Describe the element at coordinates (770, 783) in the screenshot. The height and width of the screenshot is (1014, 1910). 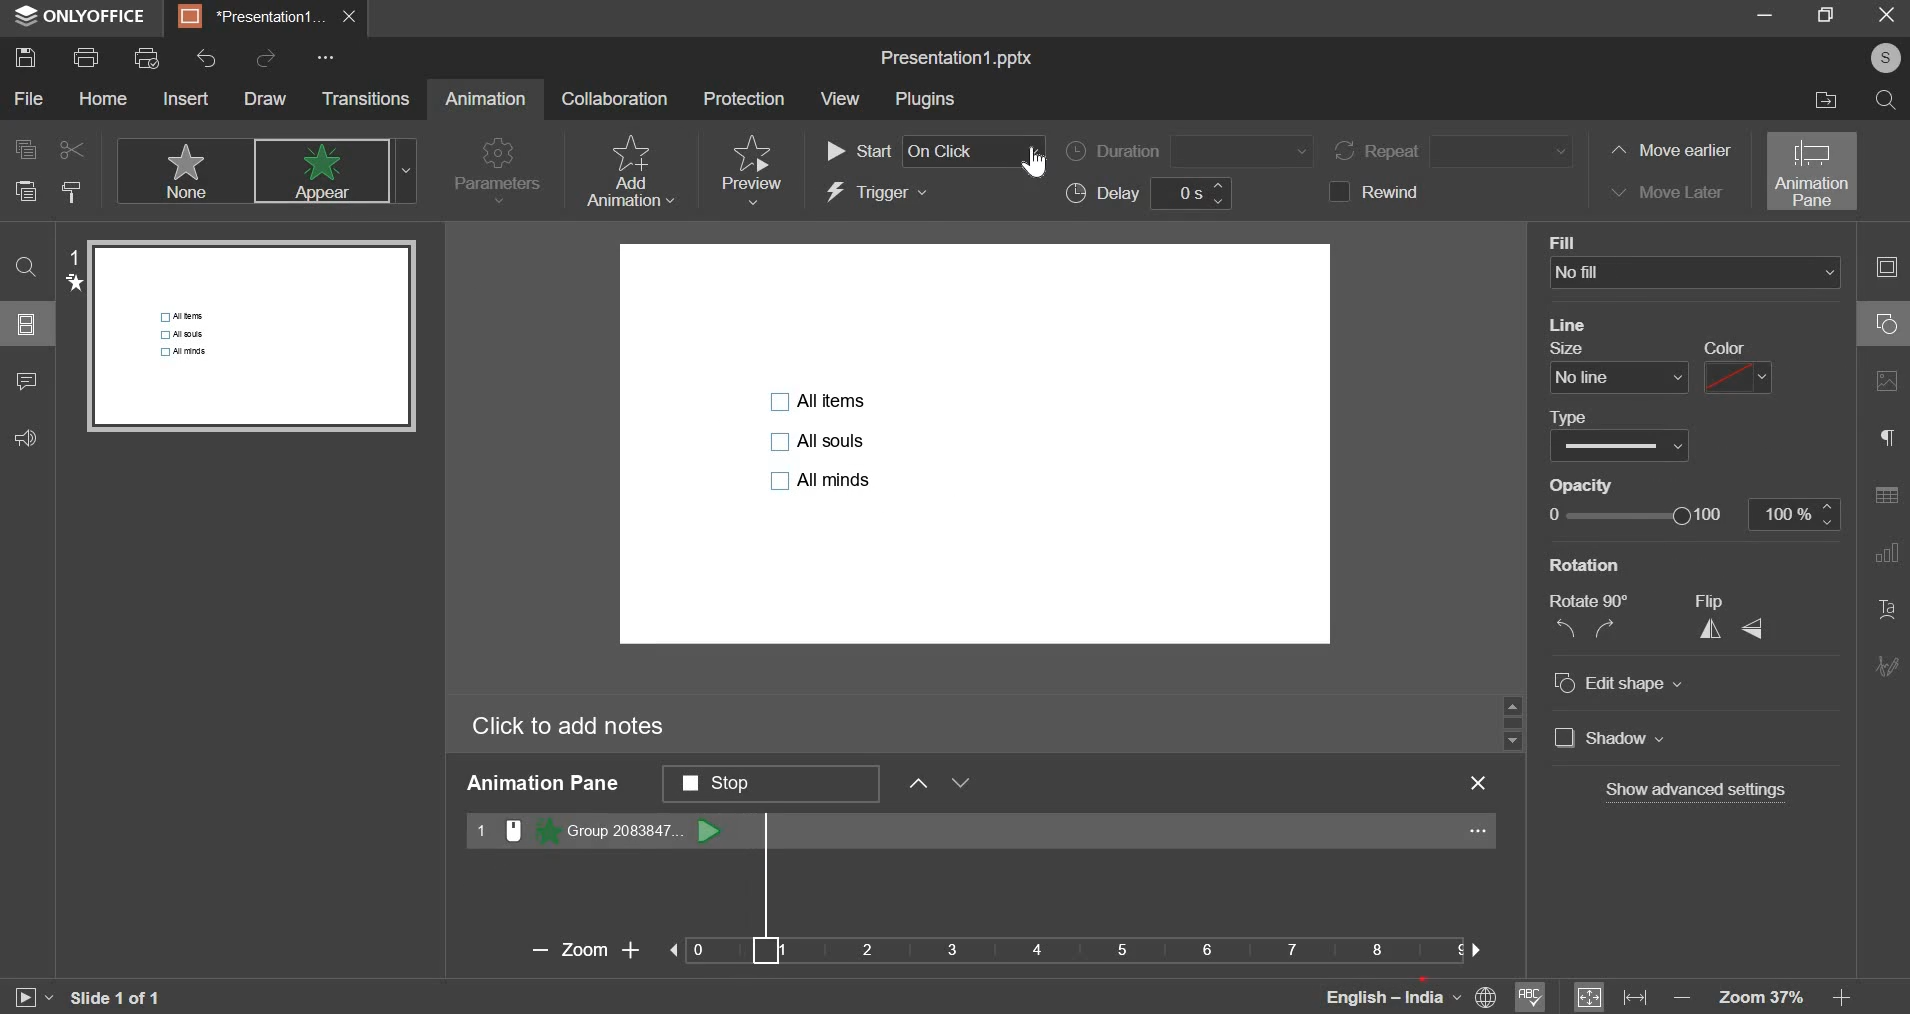
I see `animation pane order` at that location.